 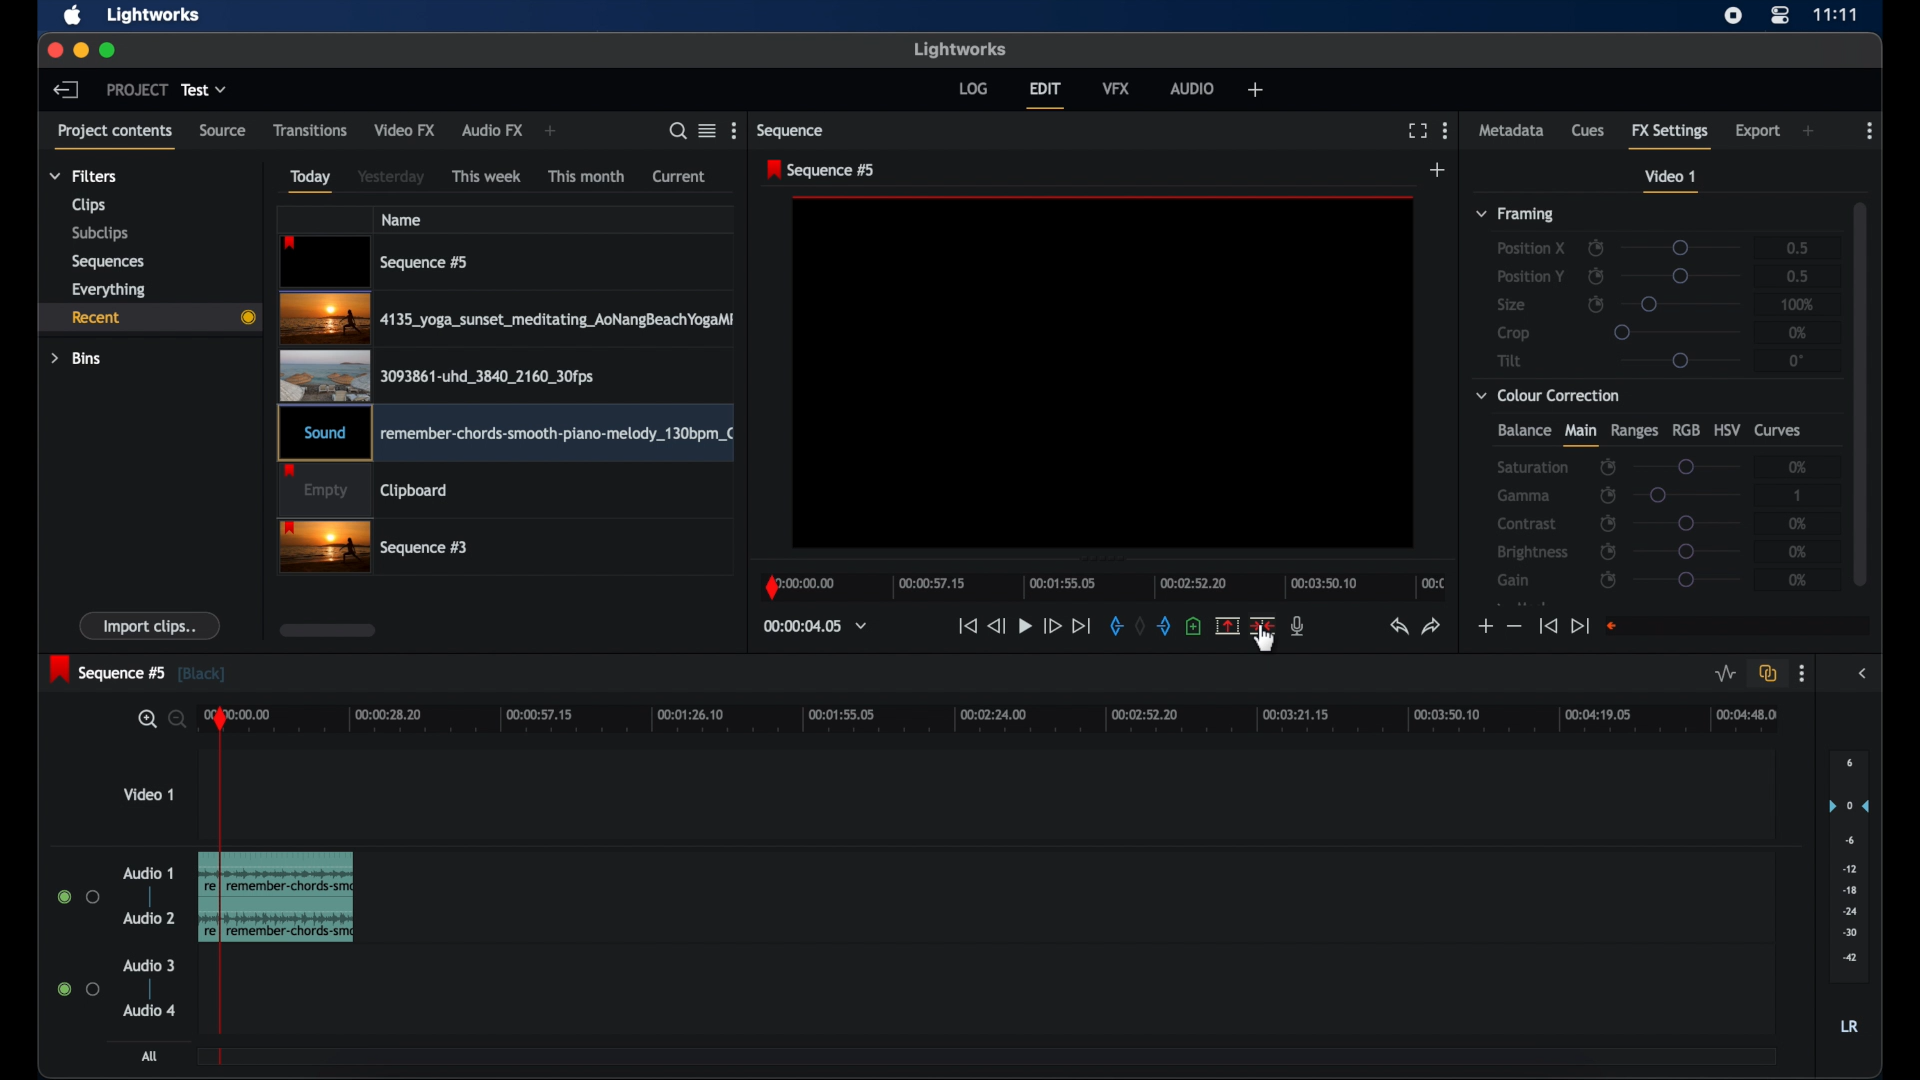 What do you see at coordinates (376, 262) in the screenshot?
I see `video clip` at bounding box center [376, 262].